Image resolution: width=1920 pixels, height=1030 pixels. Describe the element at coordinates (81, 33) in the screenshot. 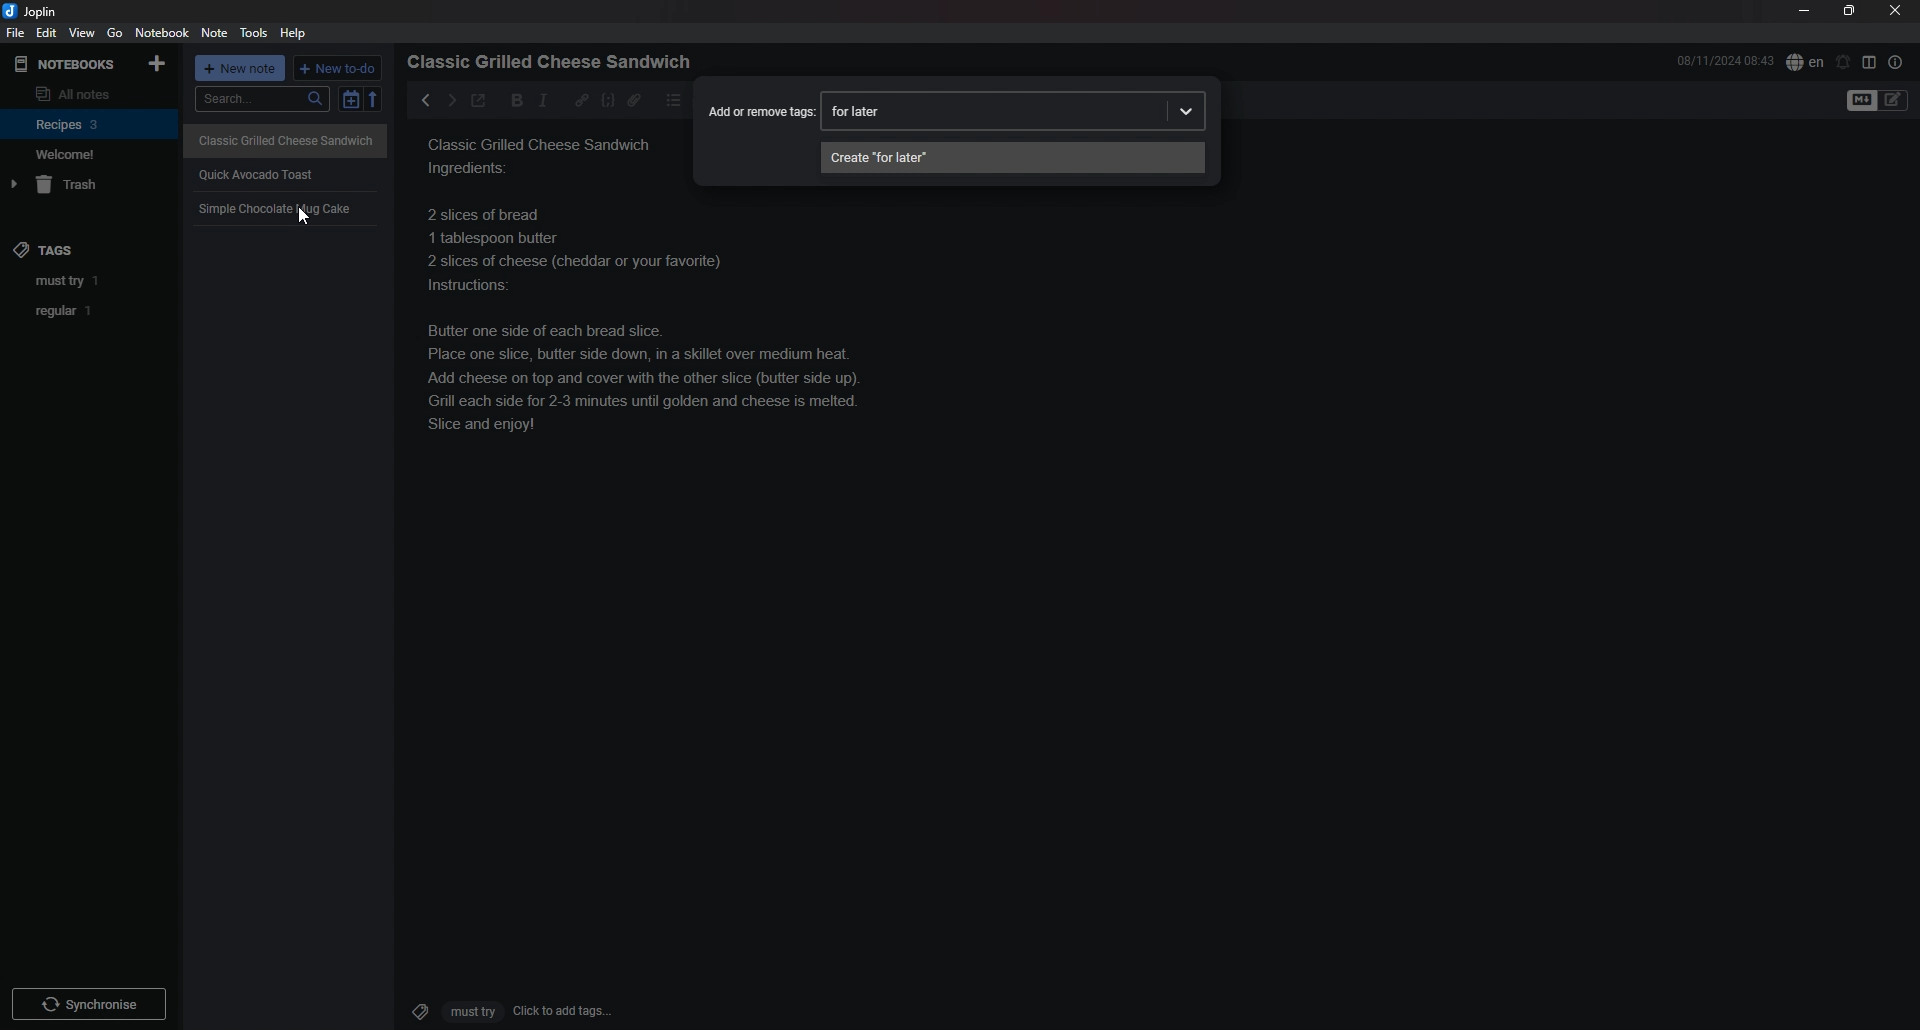

I see `view` at that location.